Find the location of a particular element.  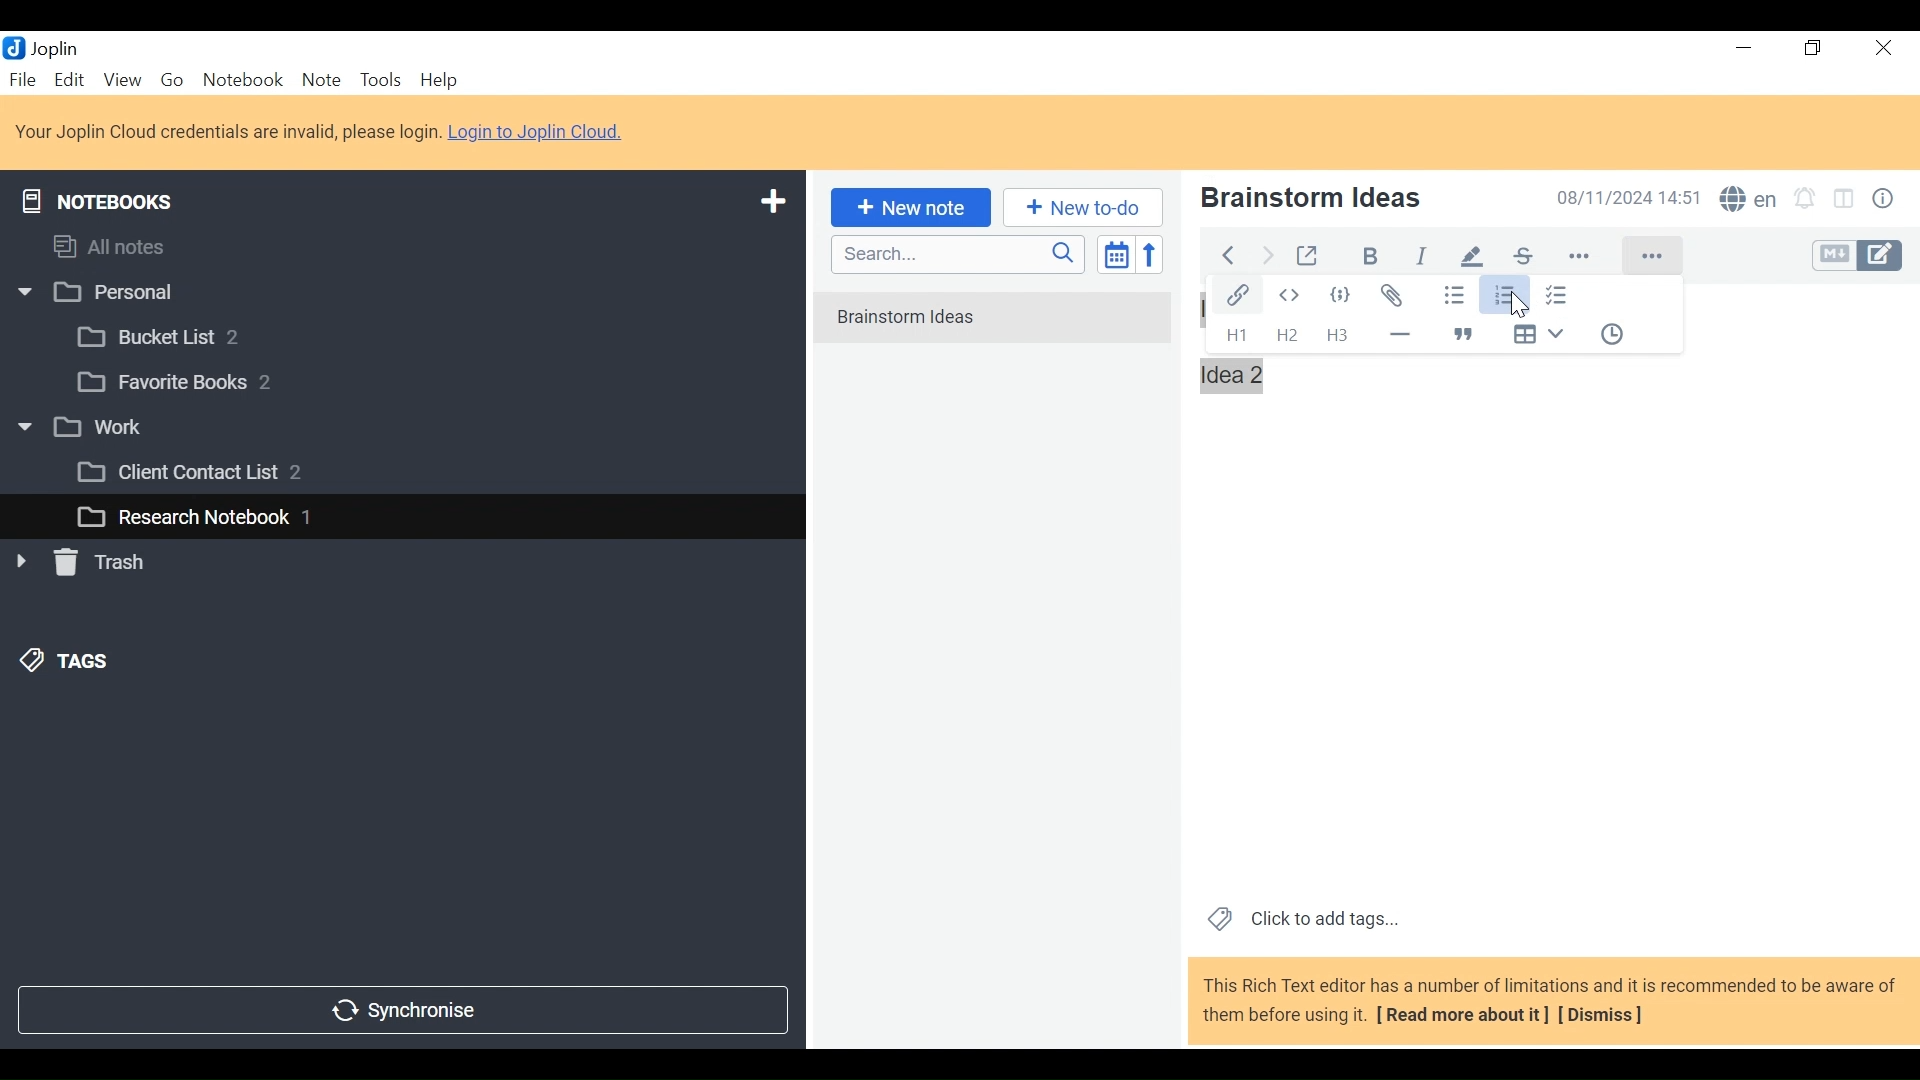

Forward is located at coordinates (1269, 253).